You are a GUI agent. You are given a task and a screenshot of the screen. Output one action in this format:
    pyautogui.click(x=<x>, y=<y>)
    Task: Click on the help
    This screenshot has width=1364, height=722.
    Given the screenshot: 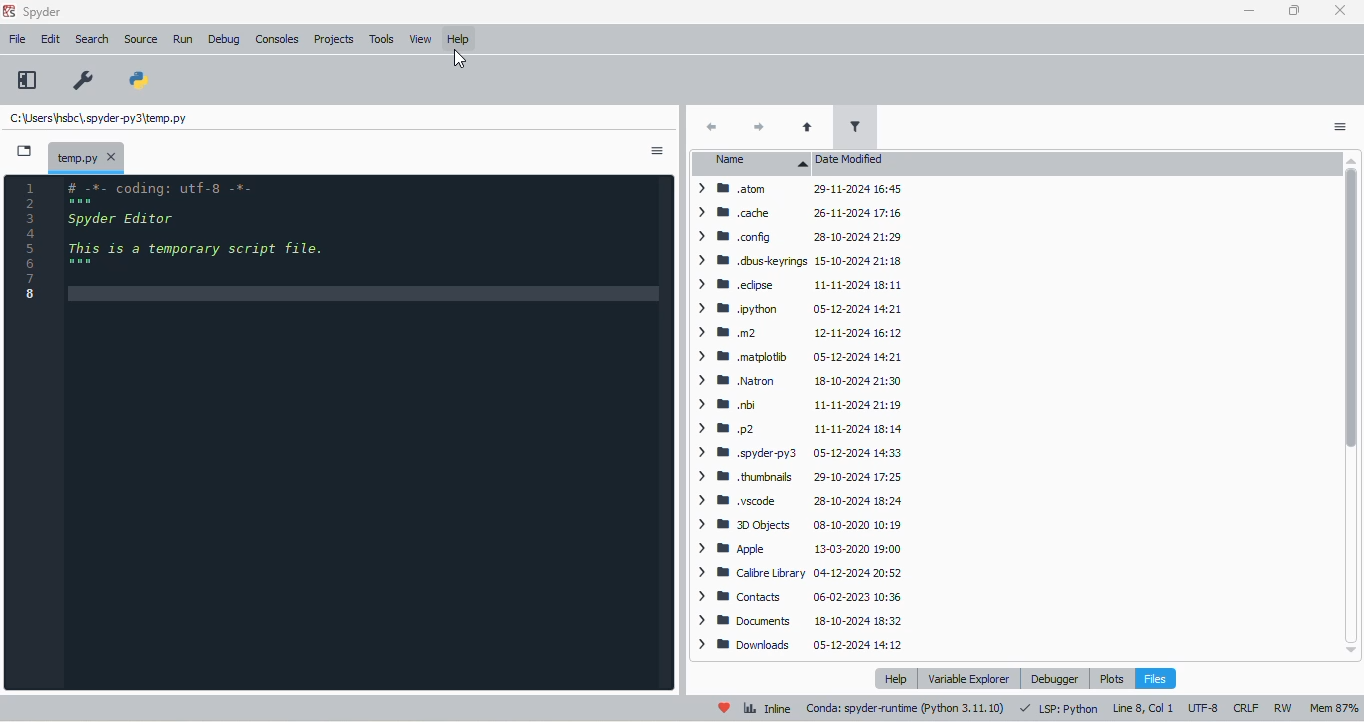 What is the action you would take?
    pyautogui.click(x=895, y=678)
    